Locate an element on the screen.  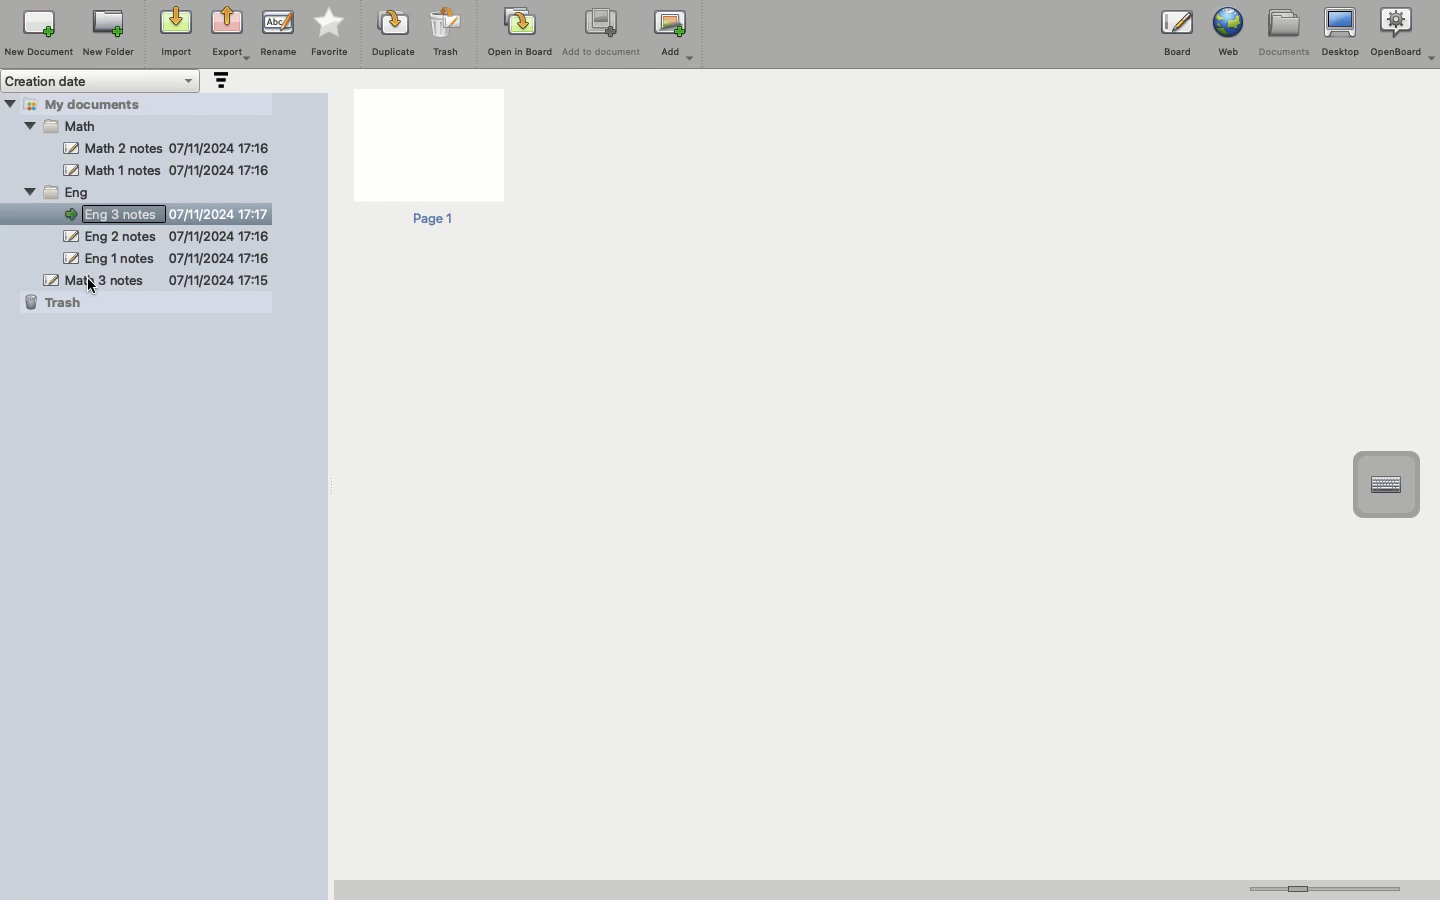
Trash is located at coordinates (54, 302).